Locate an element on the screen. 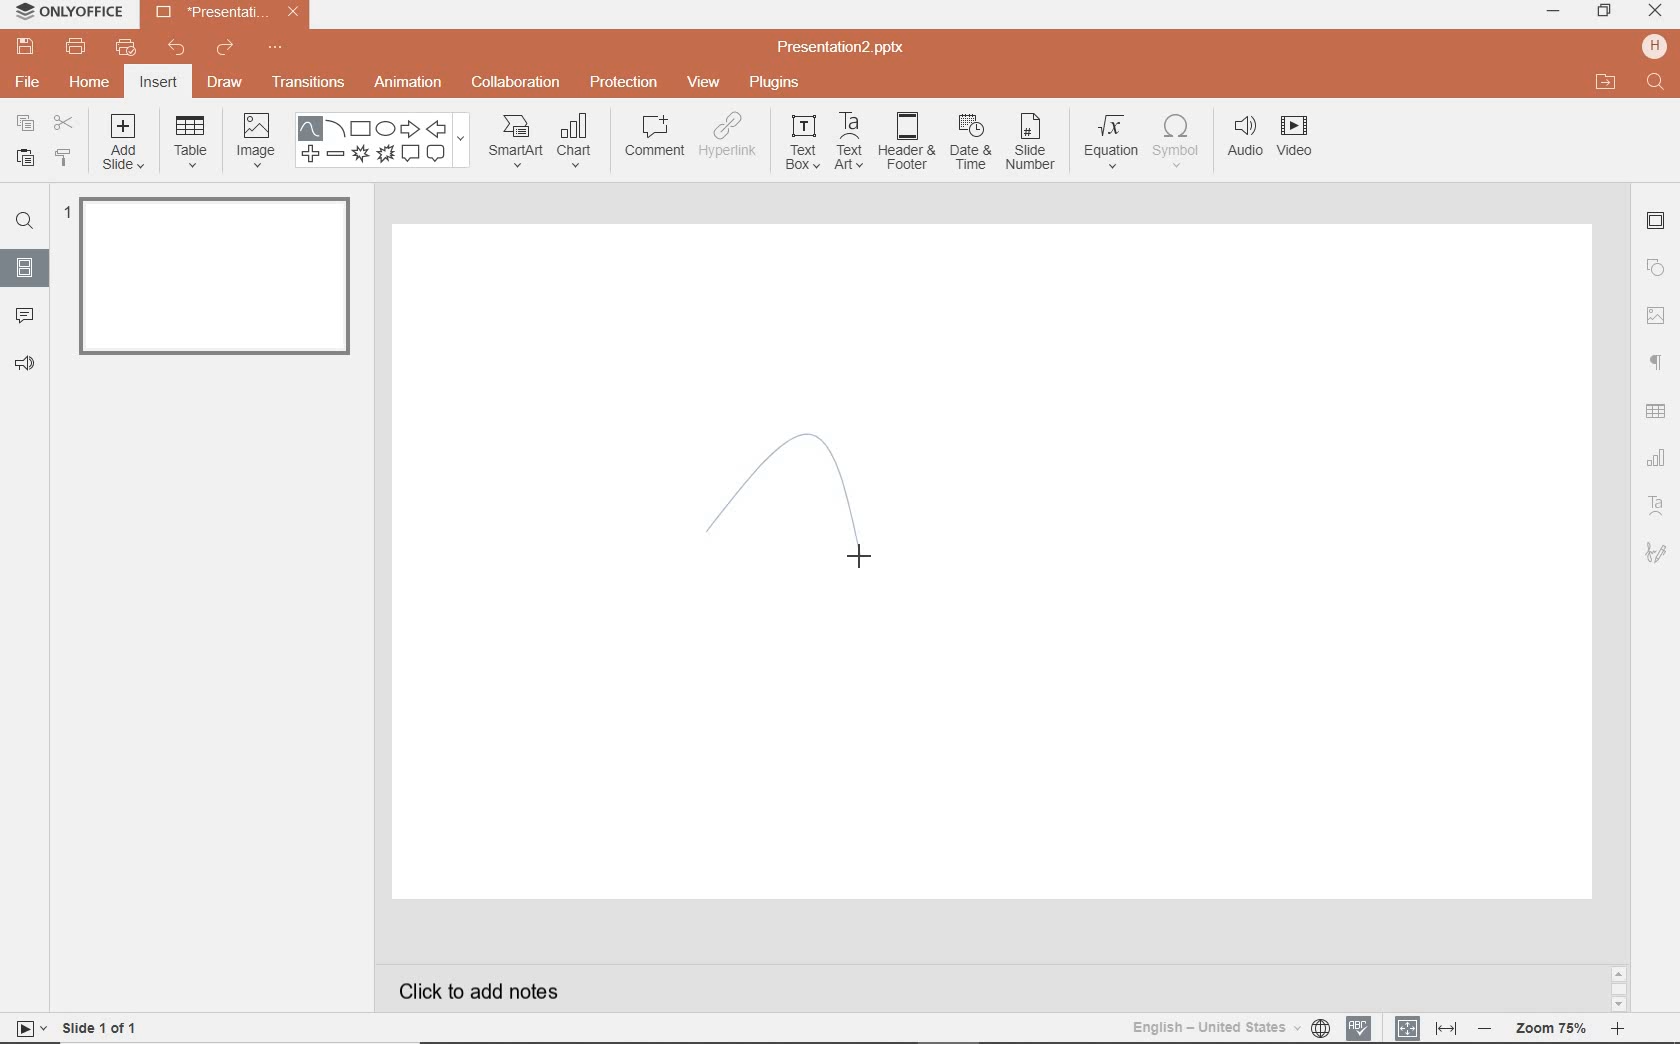 The image size is (1680, 1044). FIT TO SLIDE / FIT TO WIDTH is located at coordinates (1426, 1026).